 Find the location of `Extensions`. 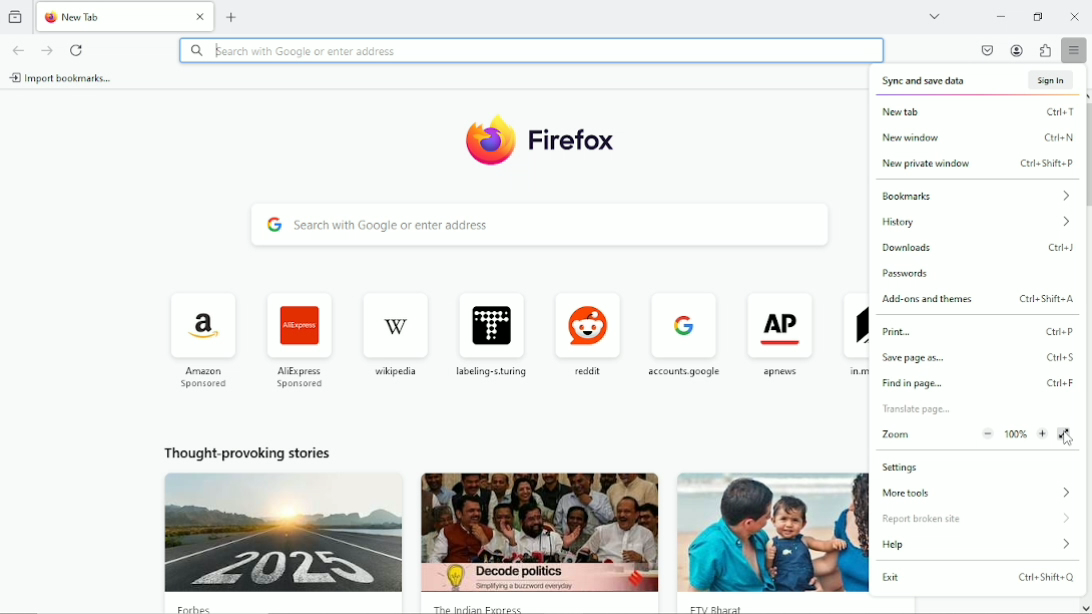

Extensions is located at coordinates (1046, 50).